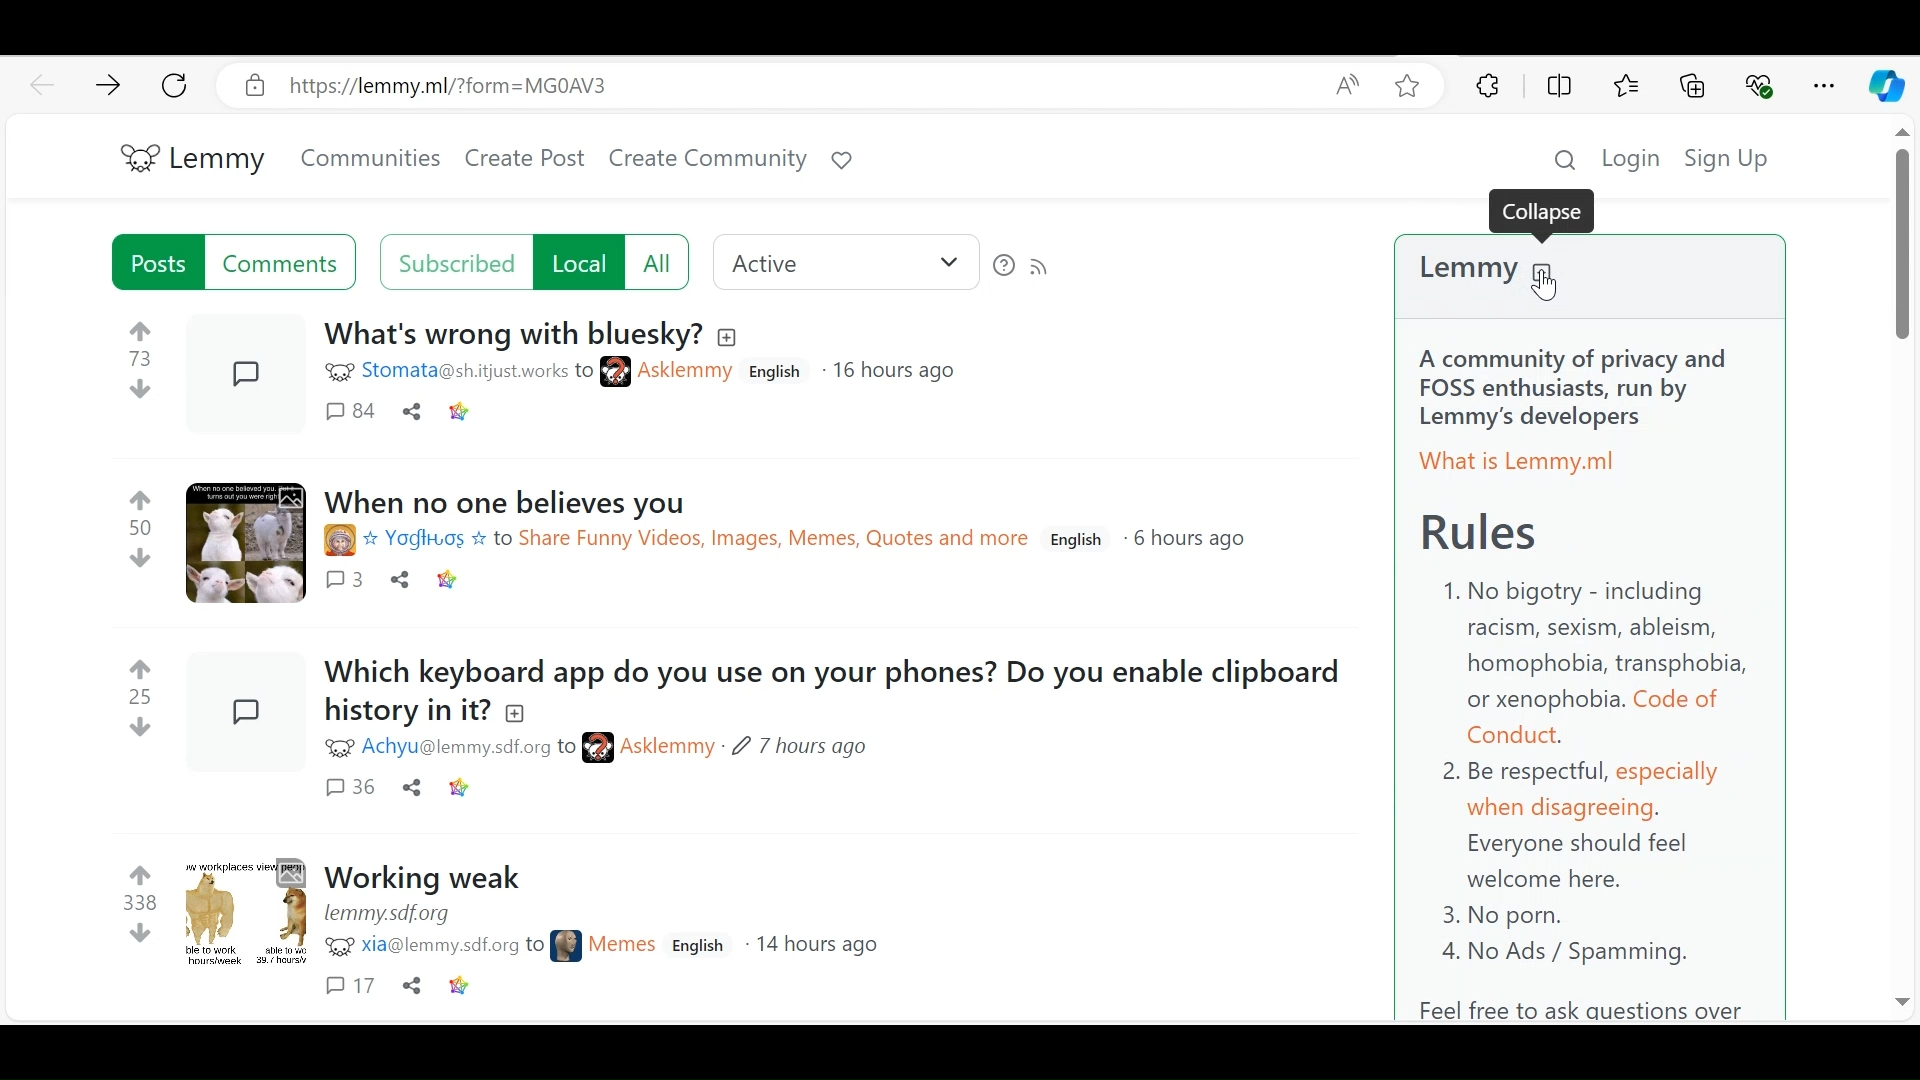 Image resolution: width=1920 pixels, height=1080 pixels. What do you see at coordinates (431, 877) in the screenshot?
I see `Title` at bounding box center [431, 877].